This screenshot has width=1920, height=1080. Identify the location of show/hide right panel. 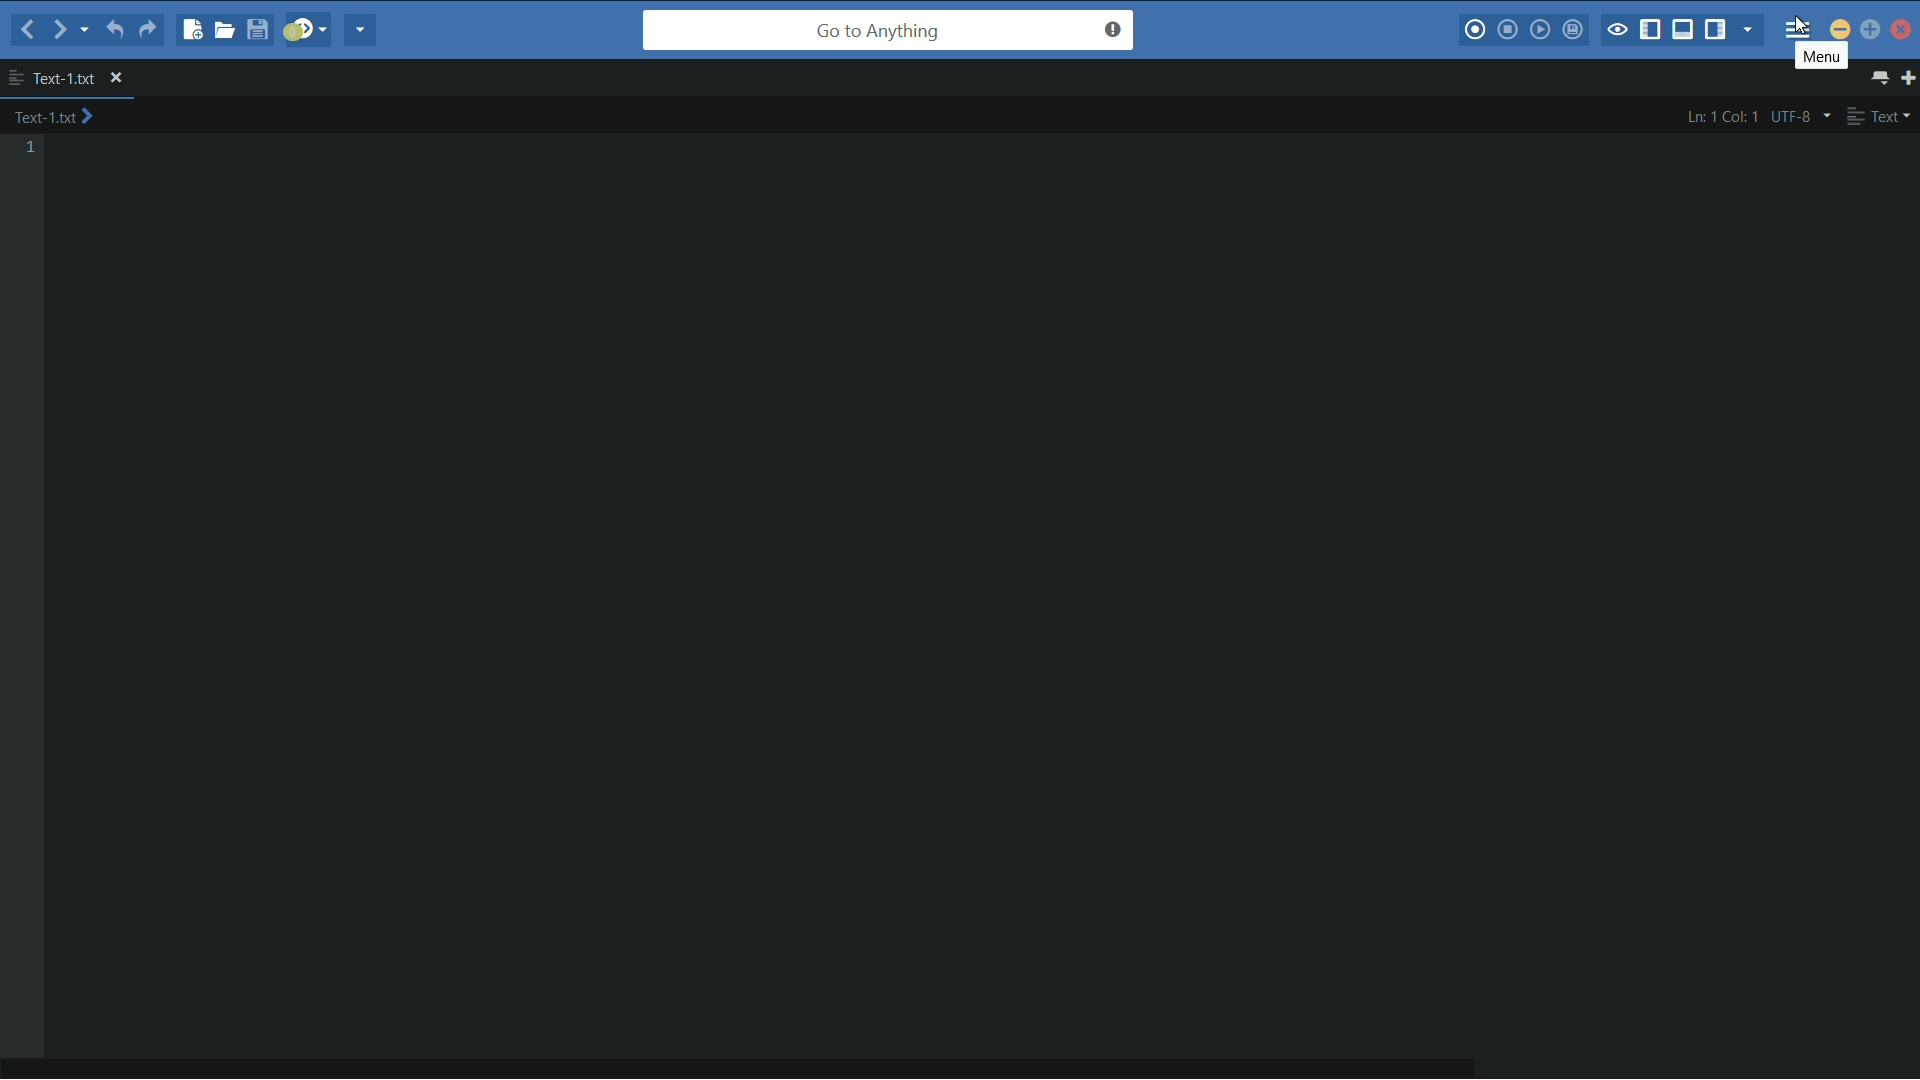
(1715, 30).